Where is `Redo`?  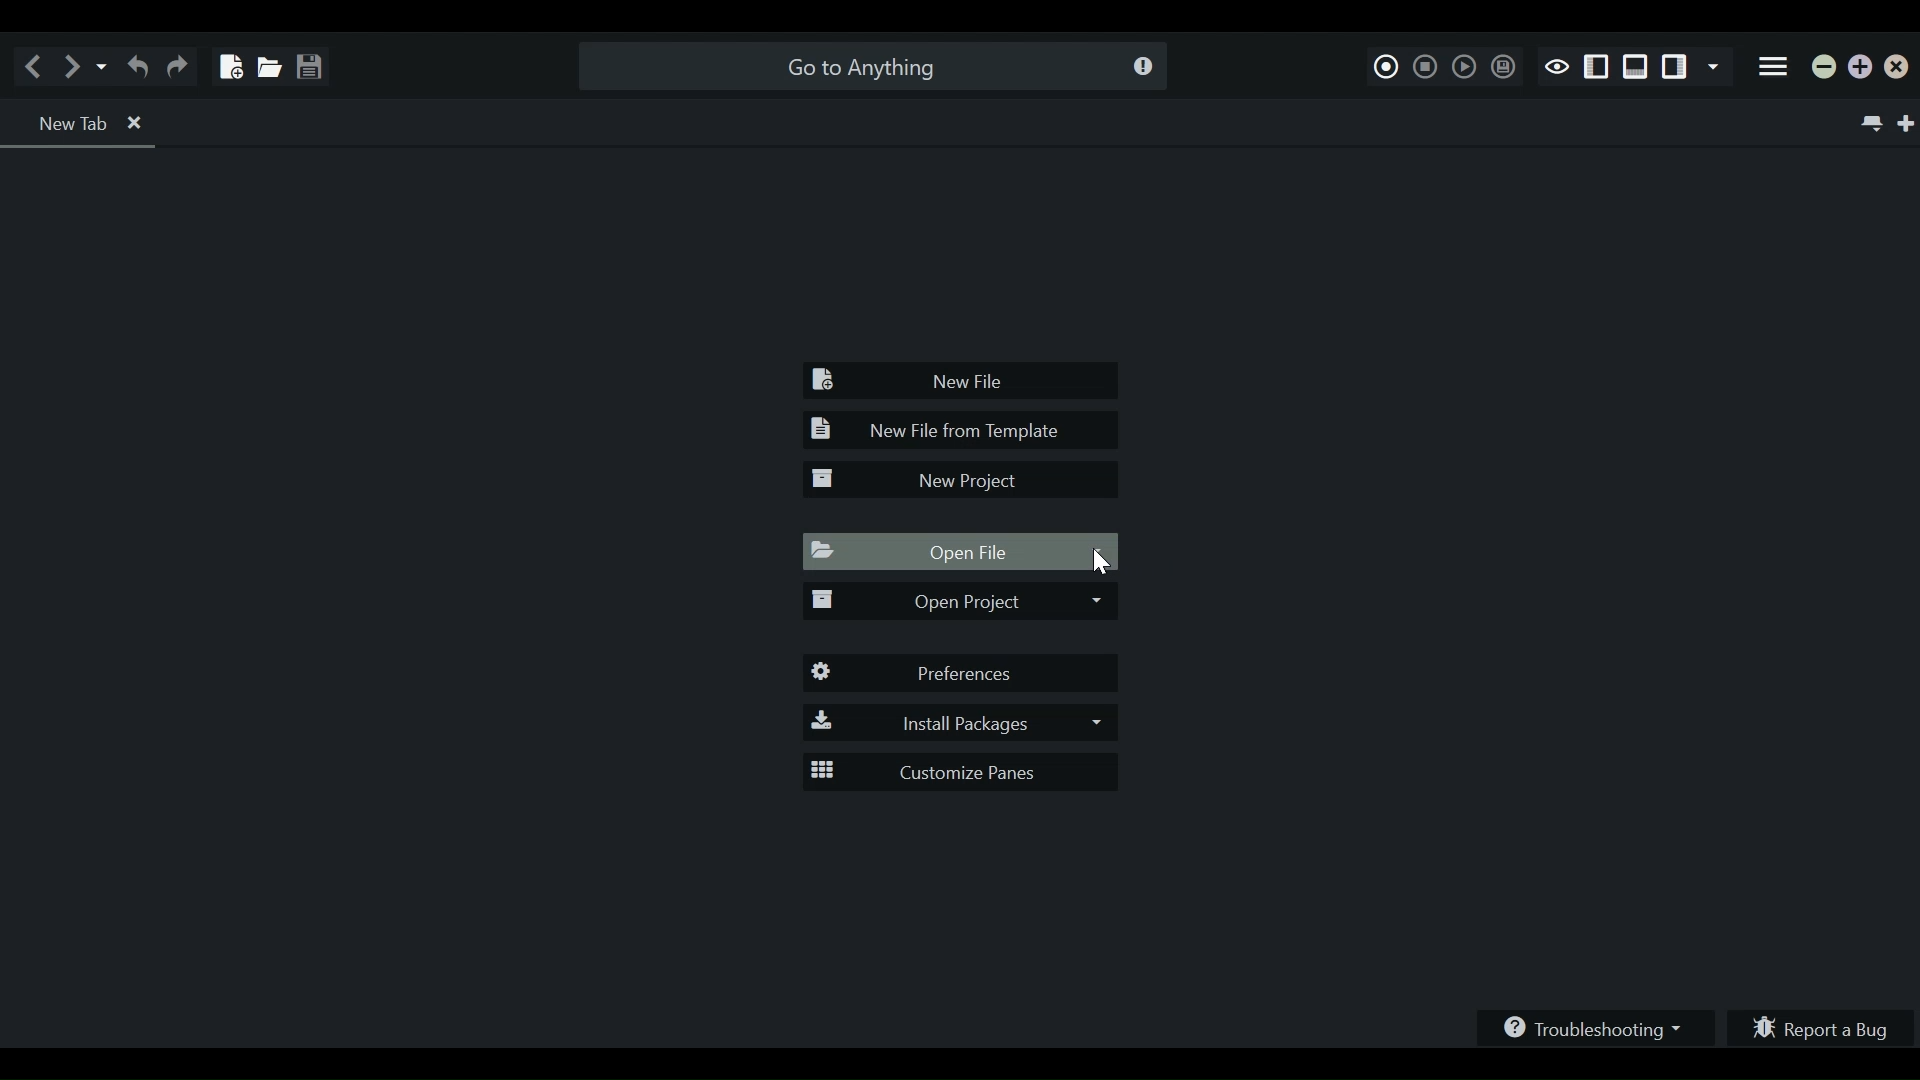
Redo is located at coordinates (181, 66).